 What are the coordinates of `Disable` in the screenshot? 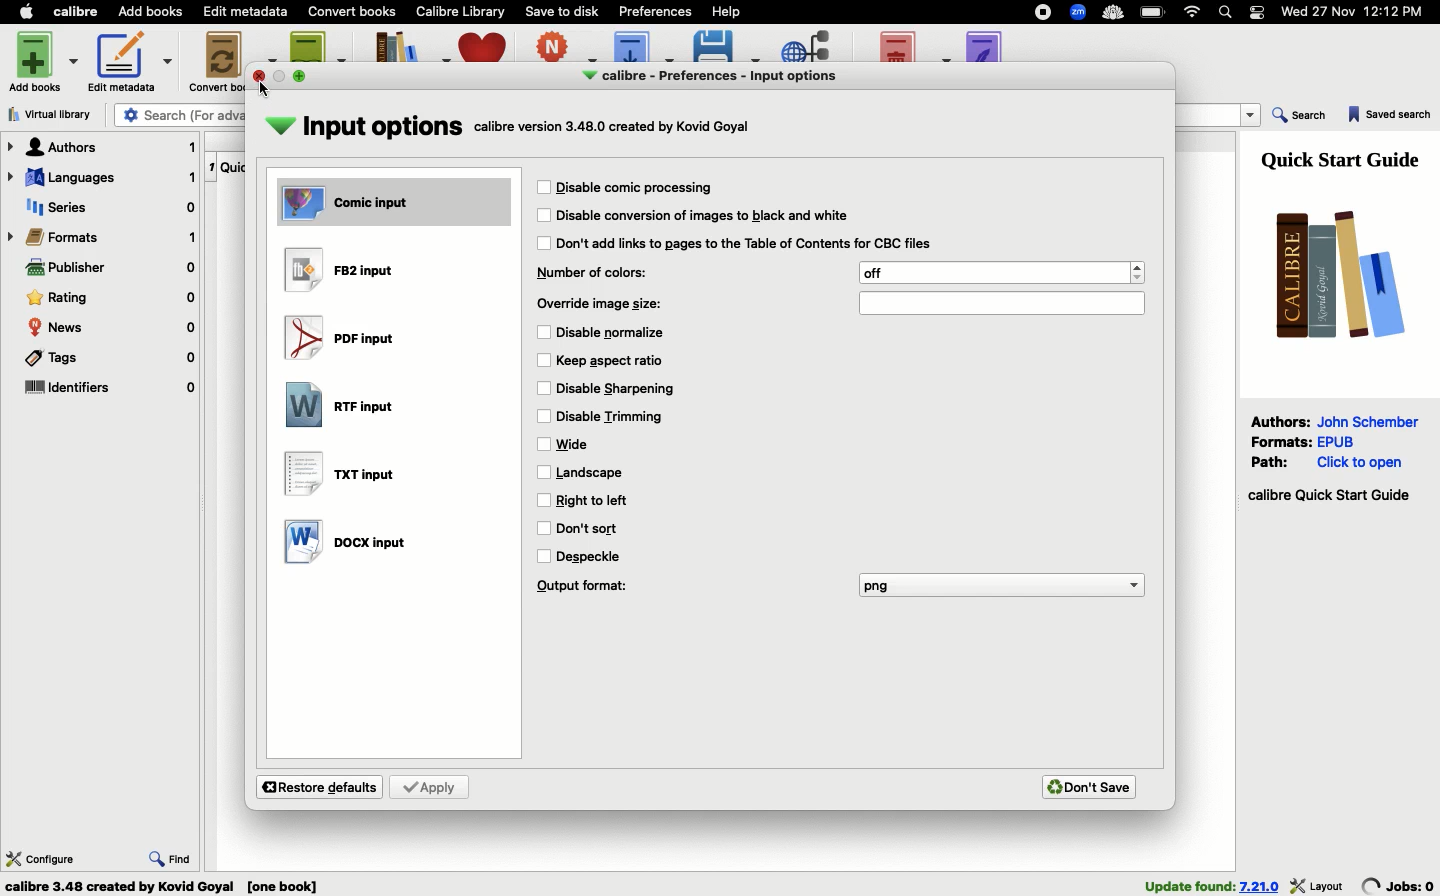 It's located at (636, 189).